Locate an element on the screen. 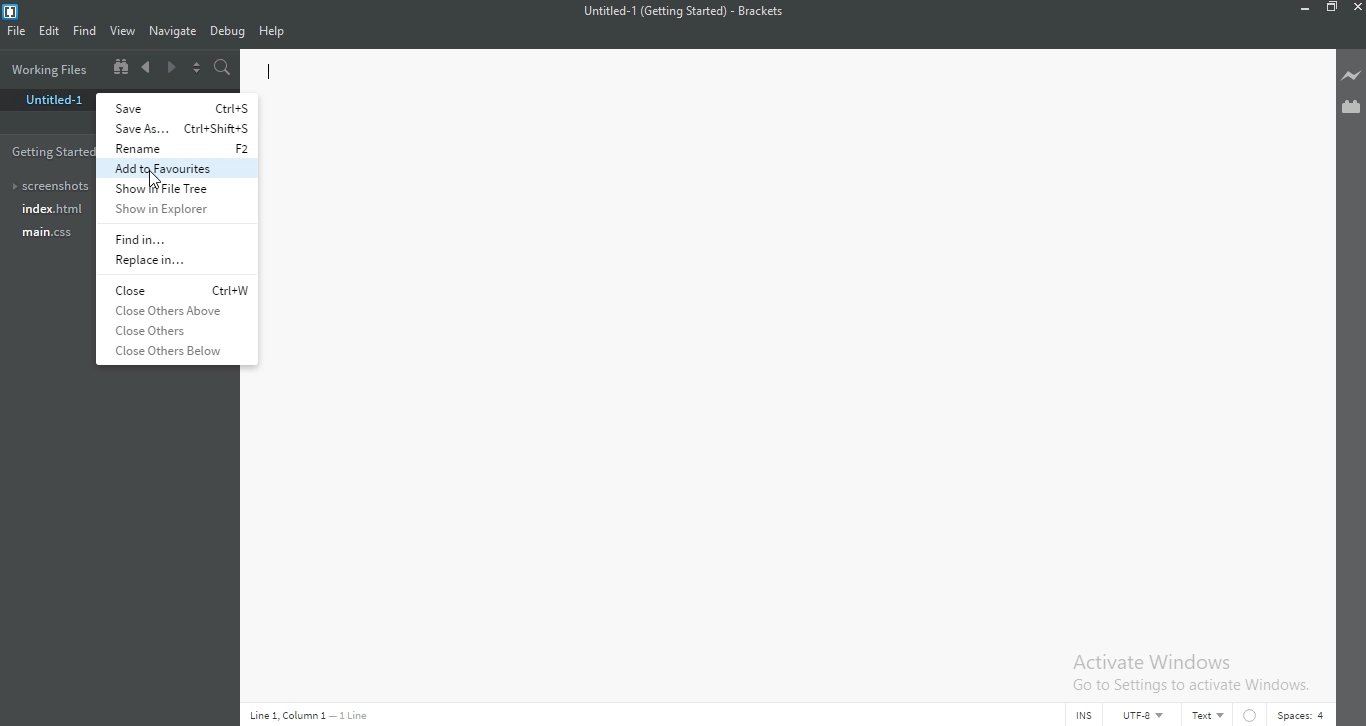 Image resolution: width=1366 pixels, height=726 pixels. add to favorites is located at coordinates (178, 171).